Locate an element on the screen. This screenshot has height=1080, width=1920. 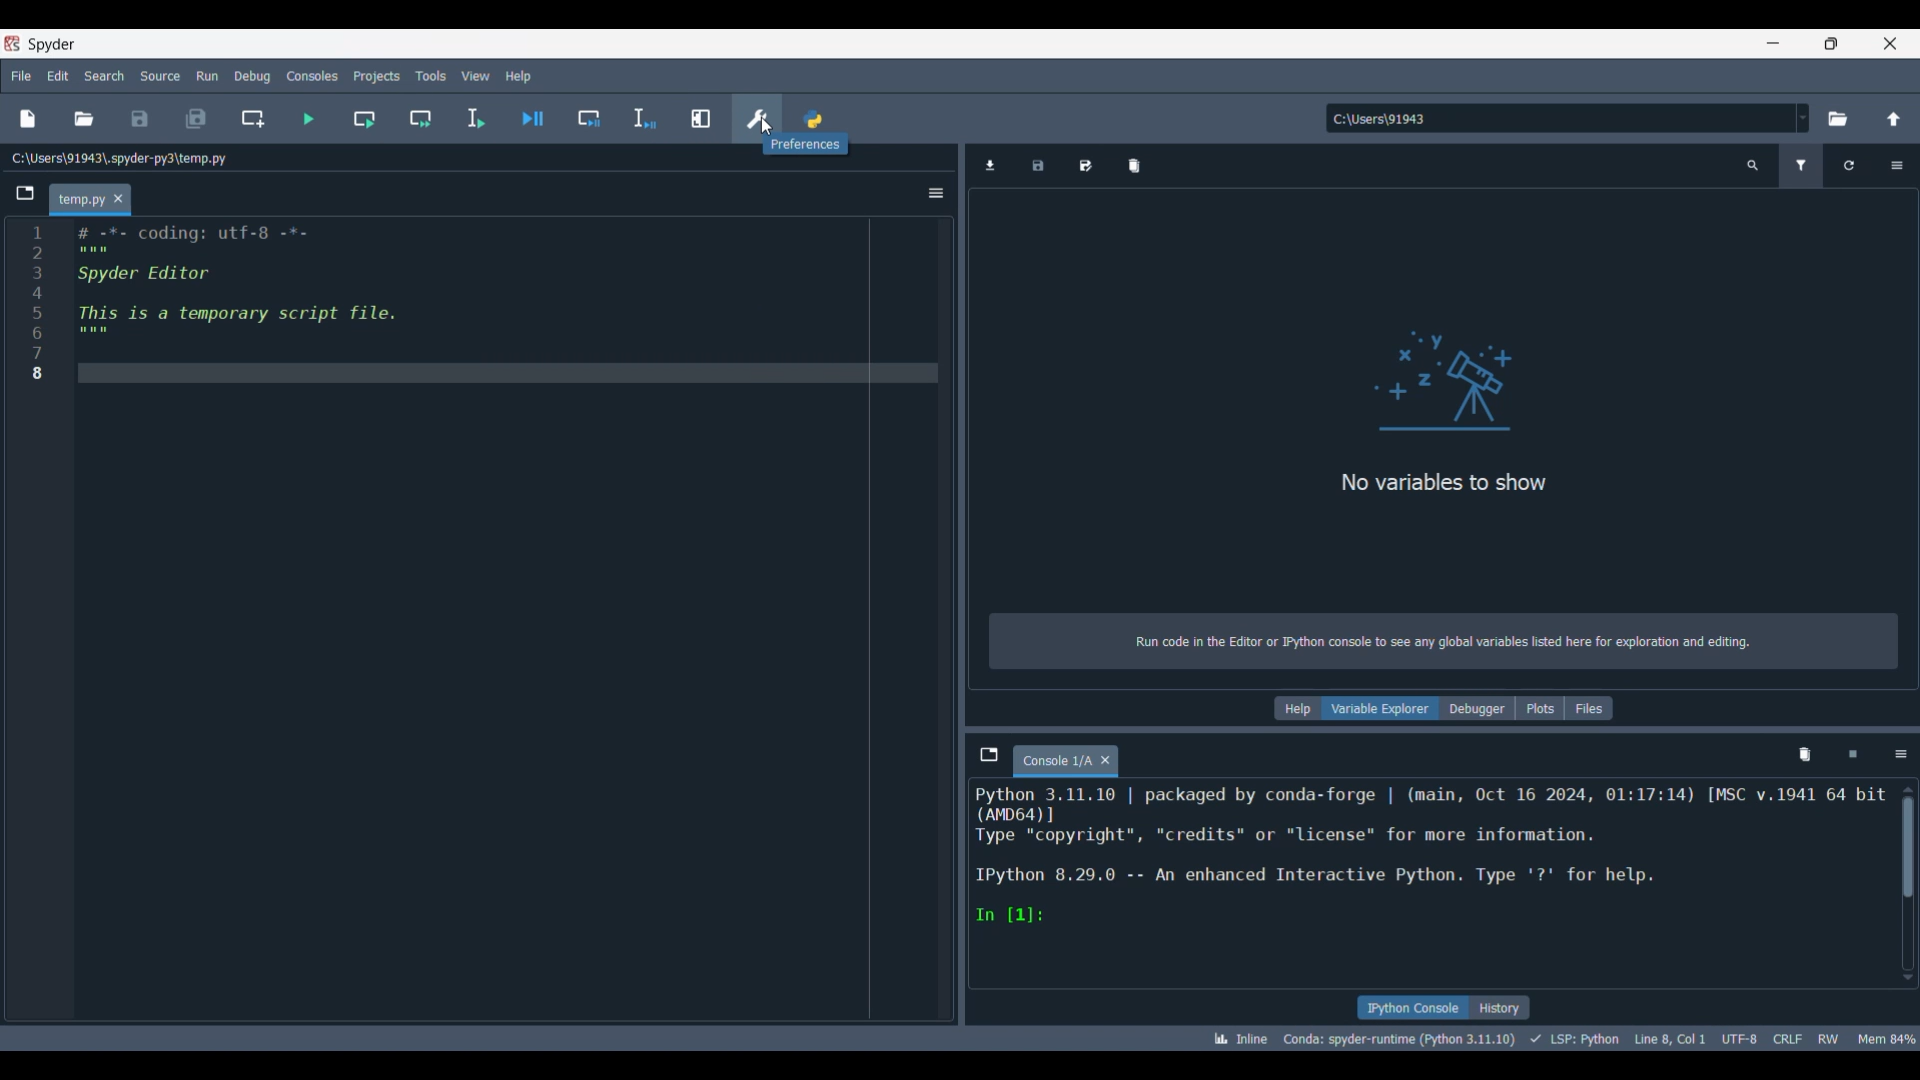
Projects menu is located at coordinates (377, 76).